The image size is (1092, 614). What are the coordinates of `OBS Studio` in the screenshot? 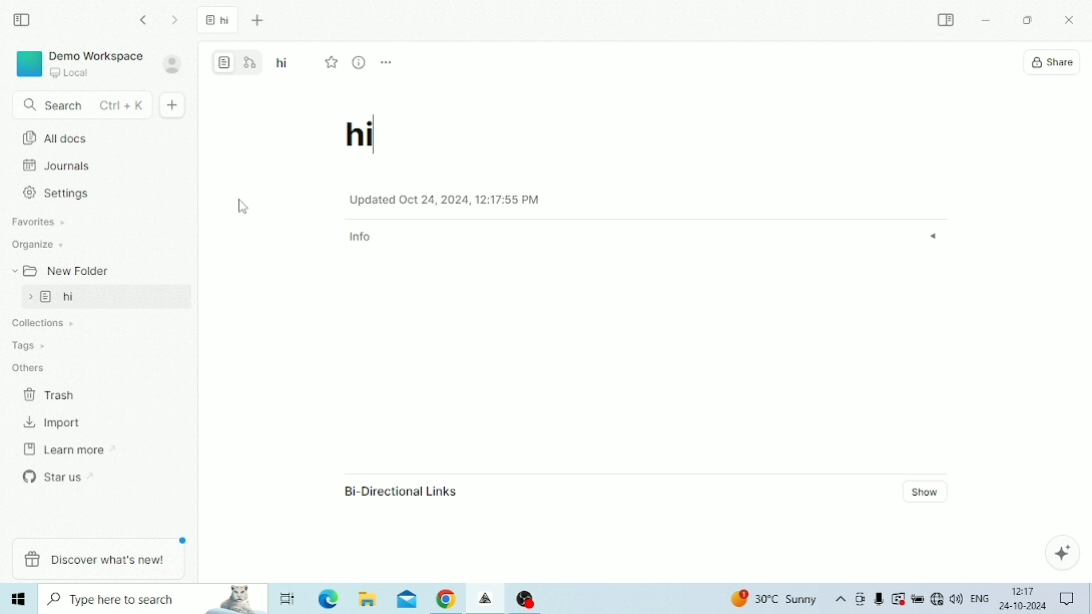 It's located at (526, 598).